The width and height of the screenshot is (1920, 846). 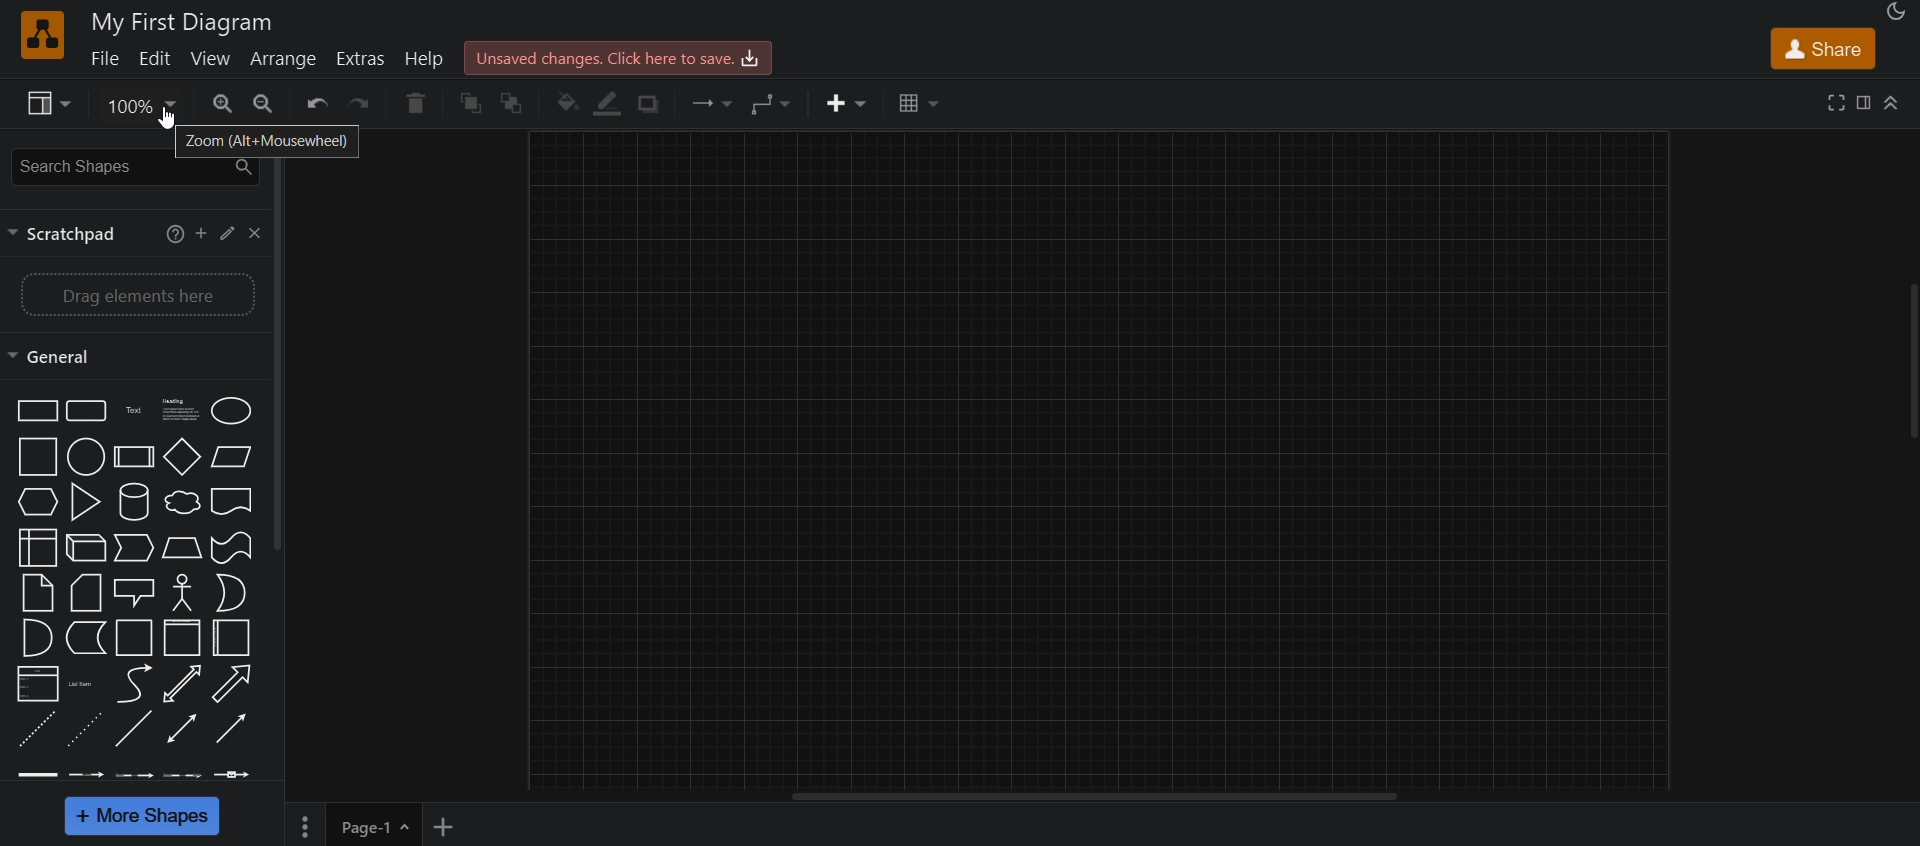 What do you see at coordinates (196, 235) in the screenshot?
I see `add` at bounding box center [196, 235].